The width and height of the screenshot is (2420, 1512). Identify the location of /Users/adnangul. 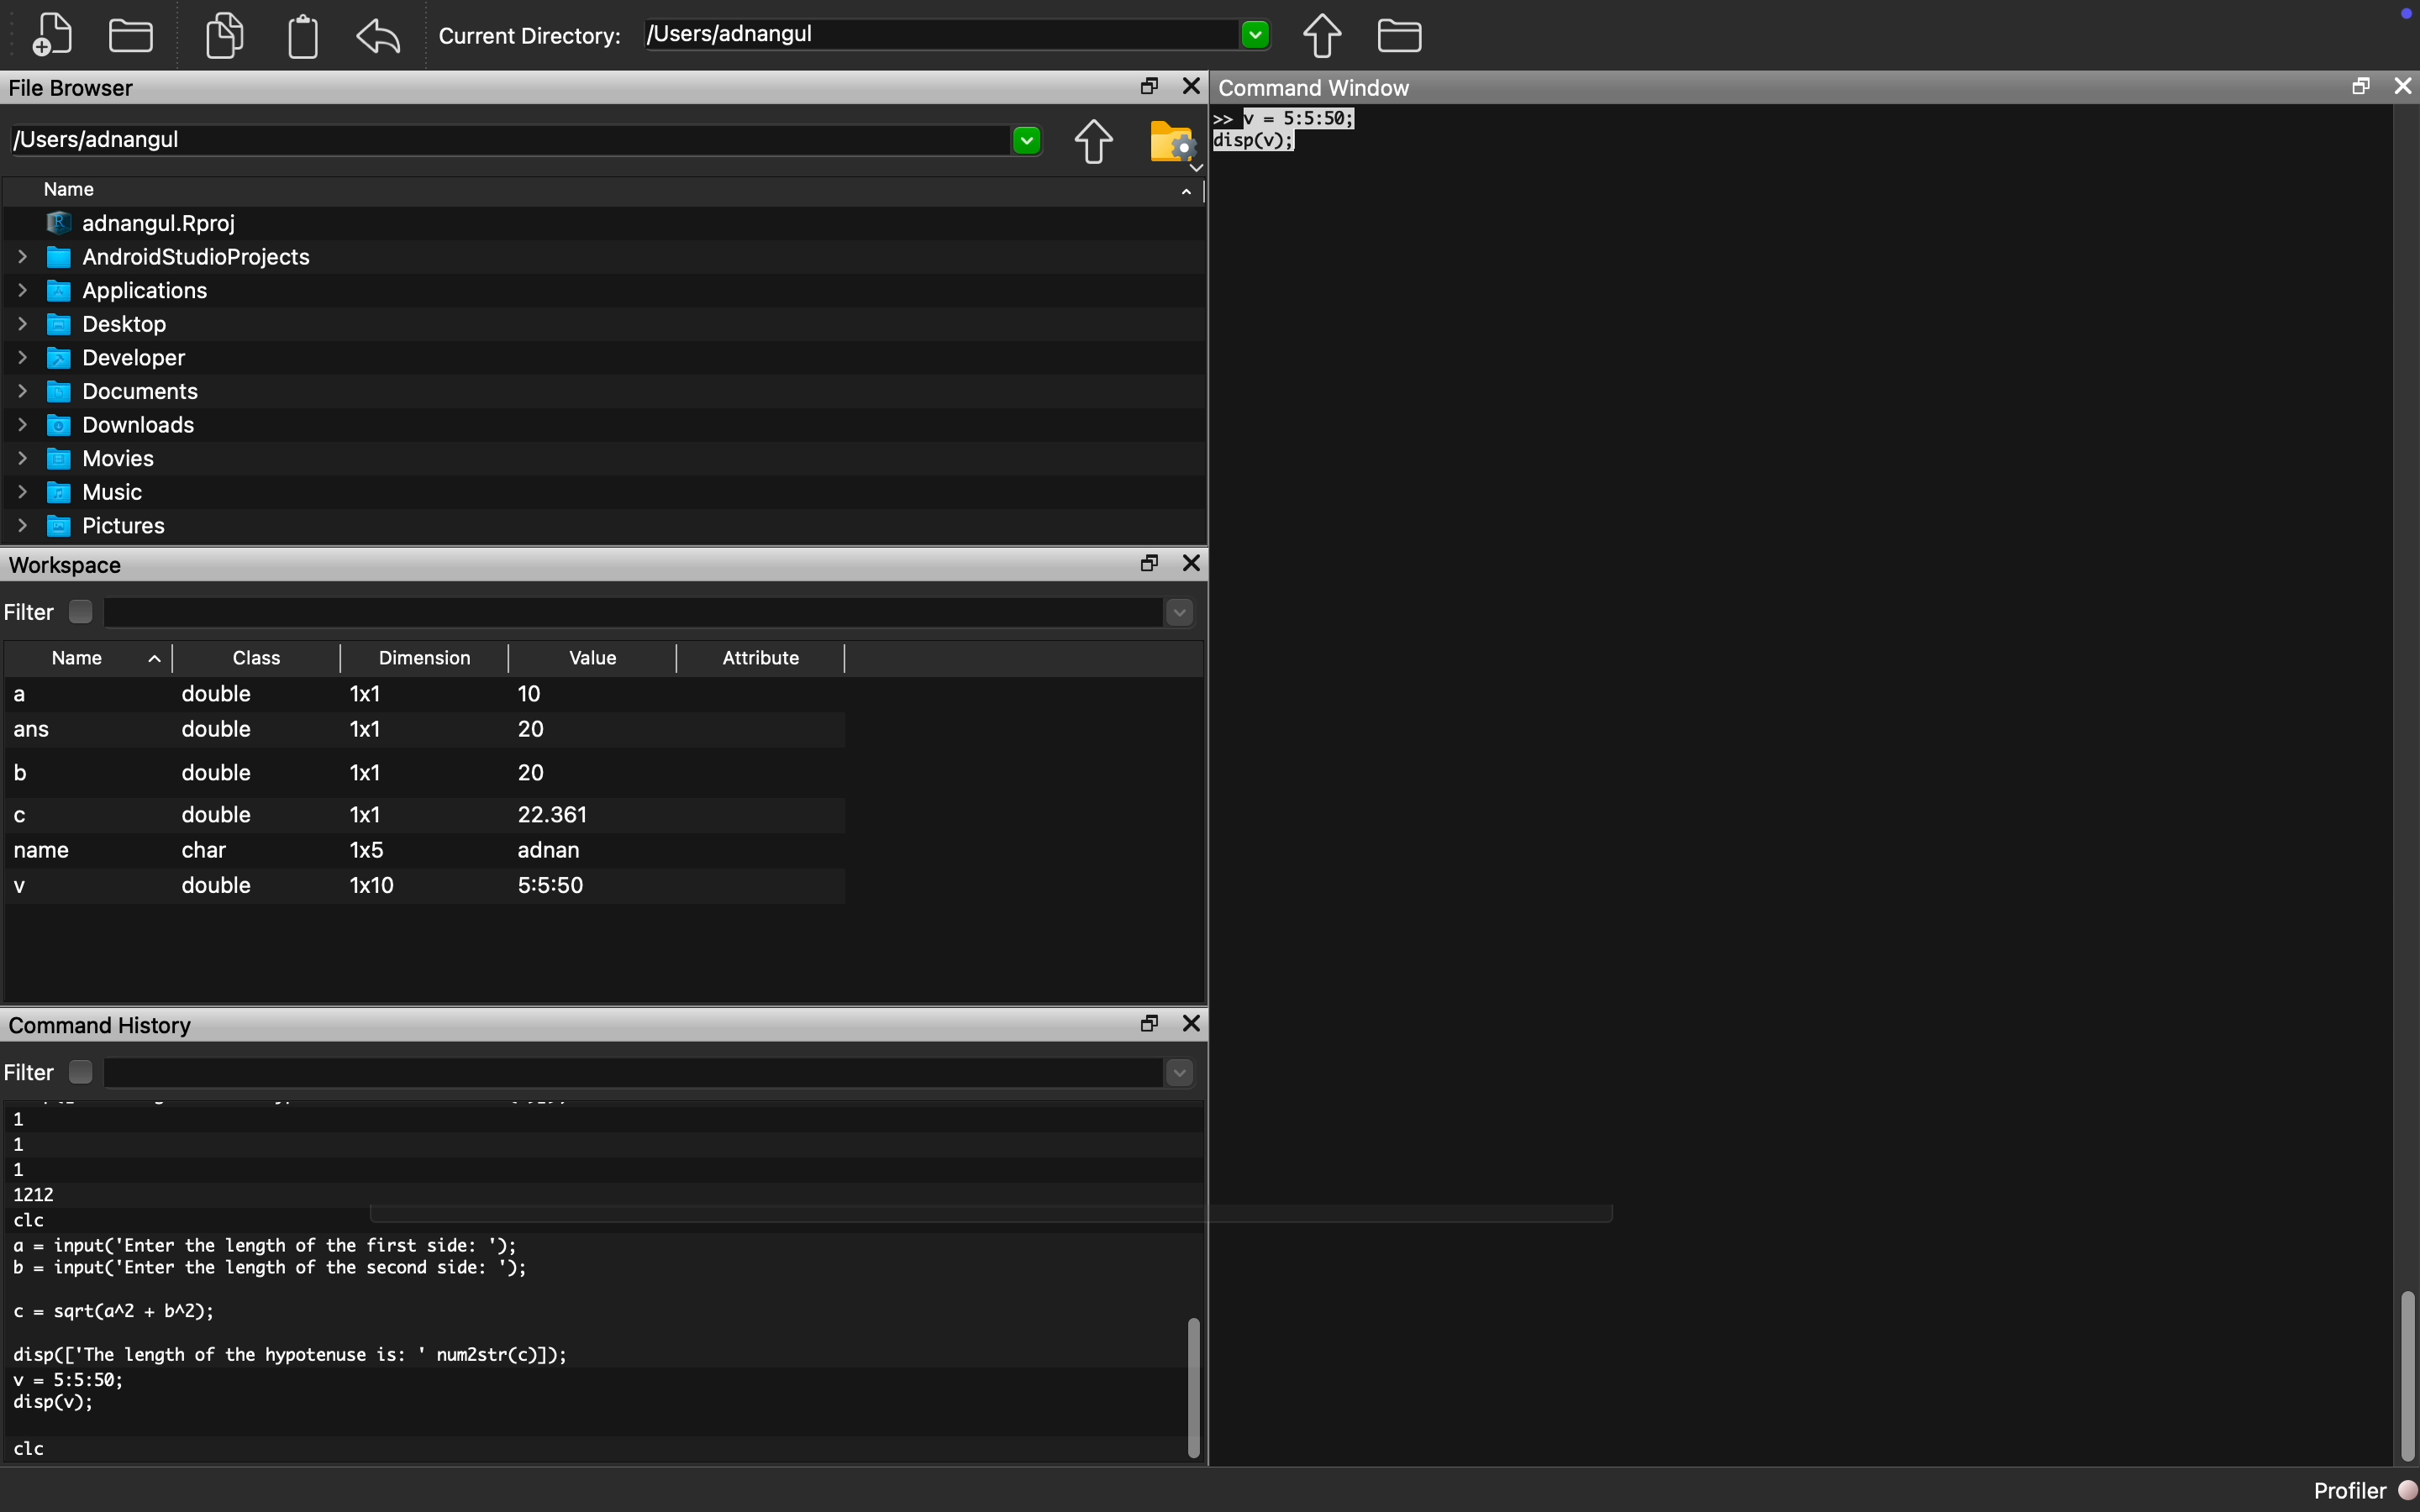
(728, 34).